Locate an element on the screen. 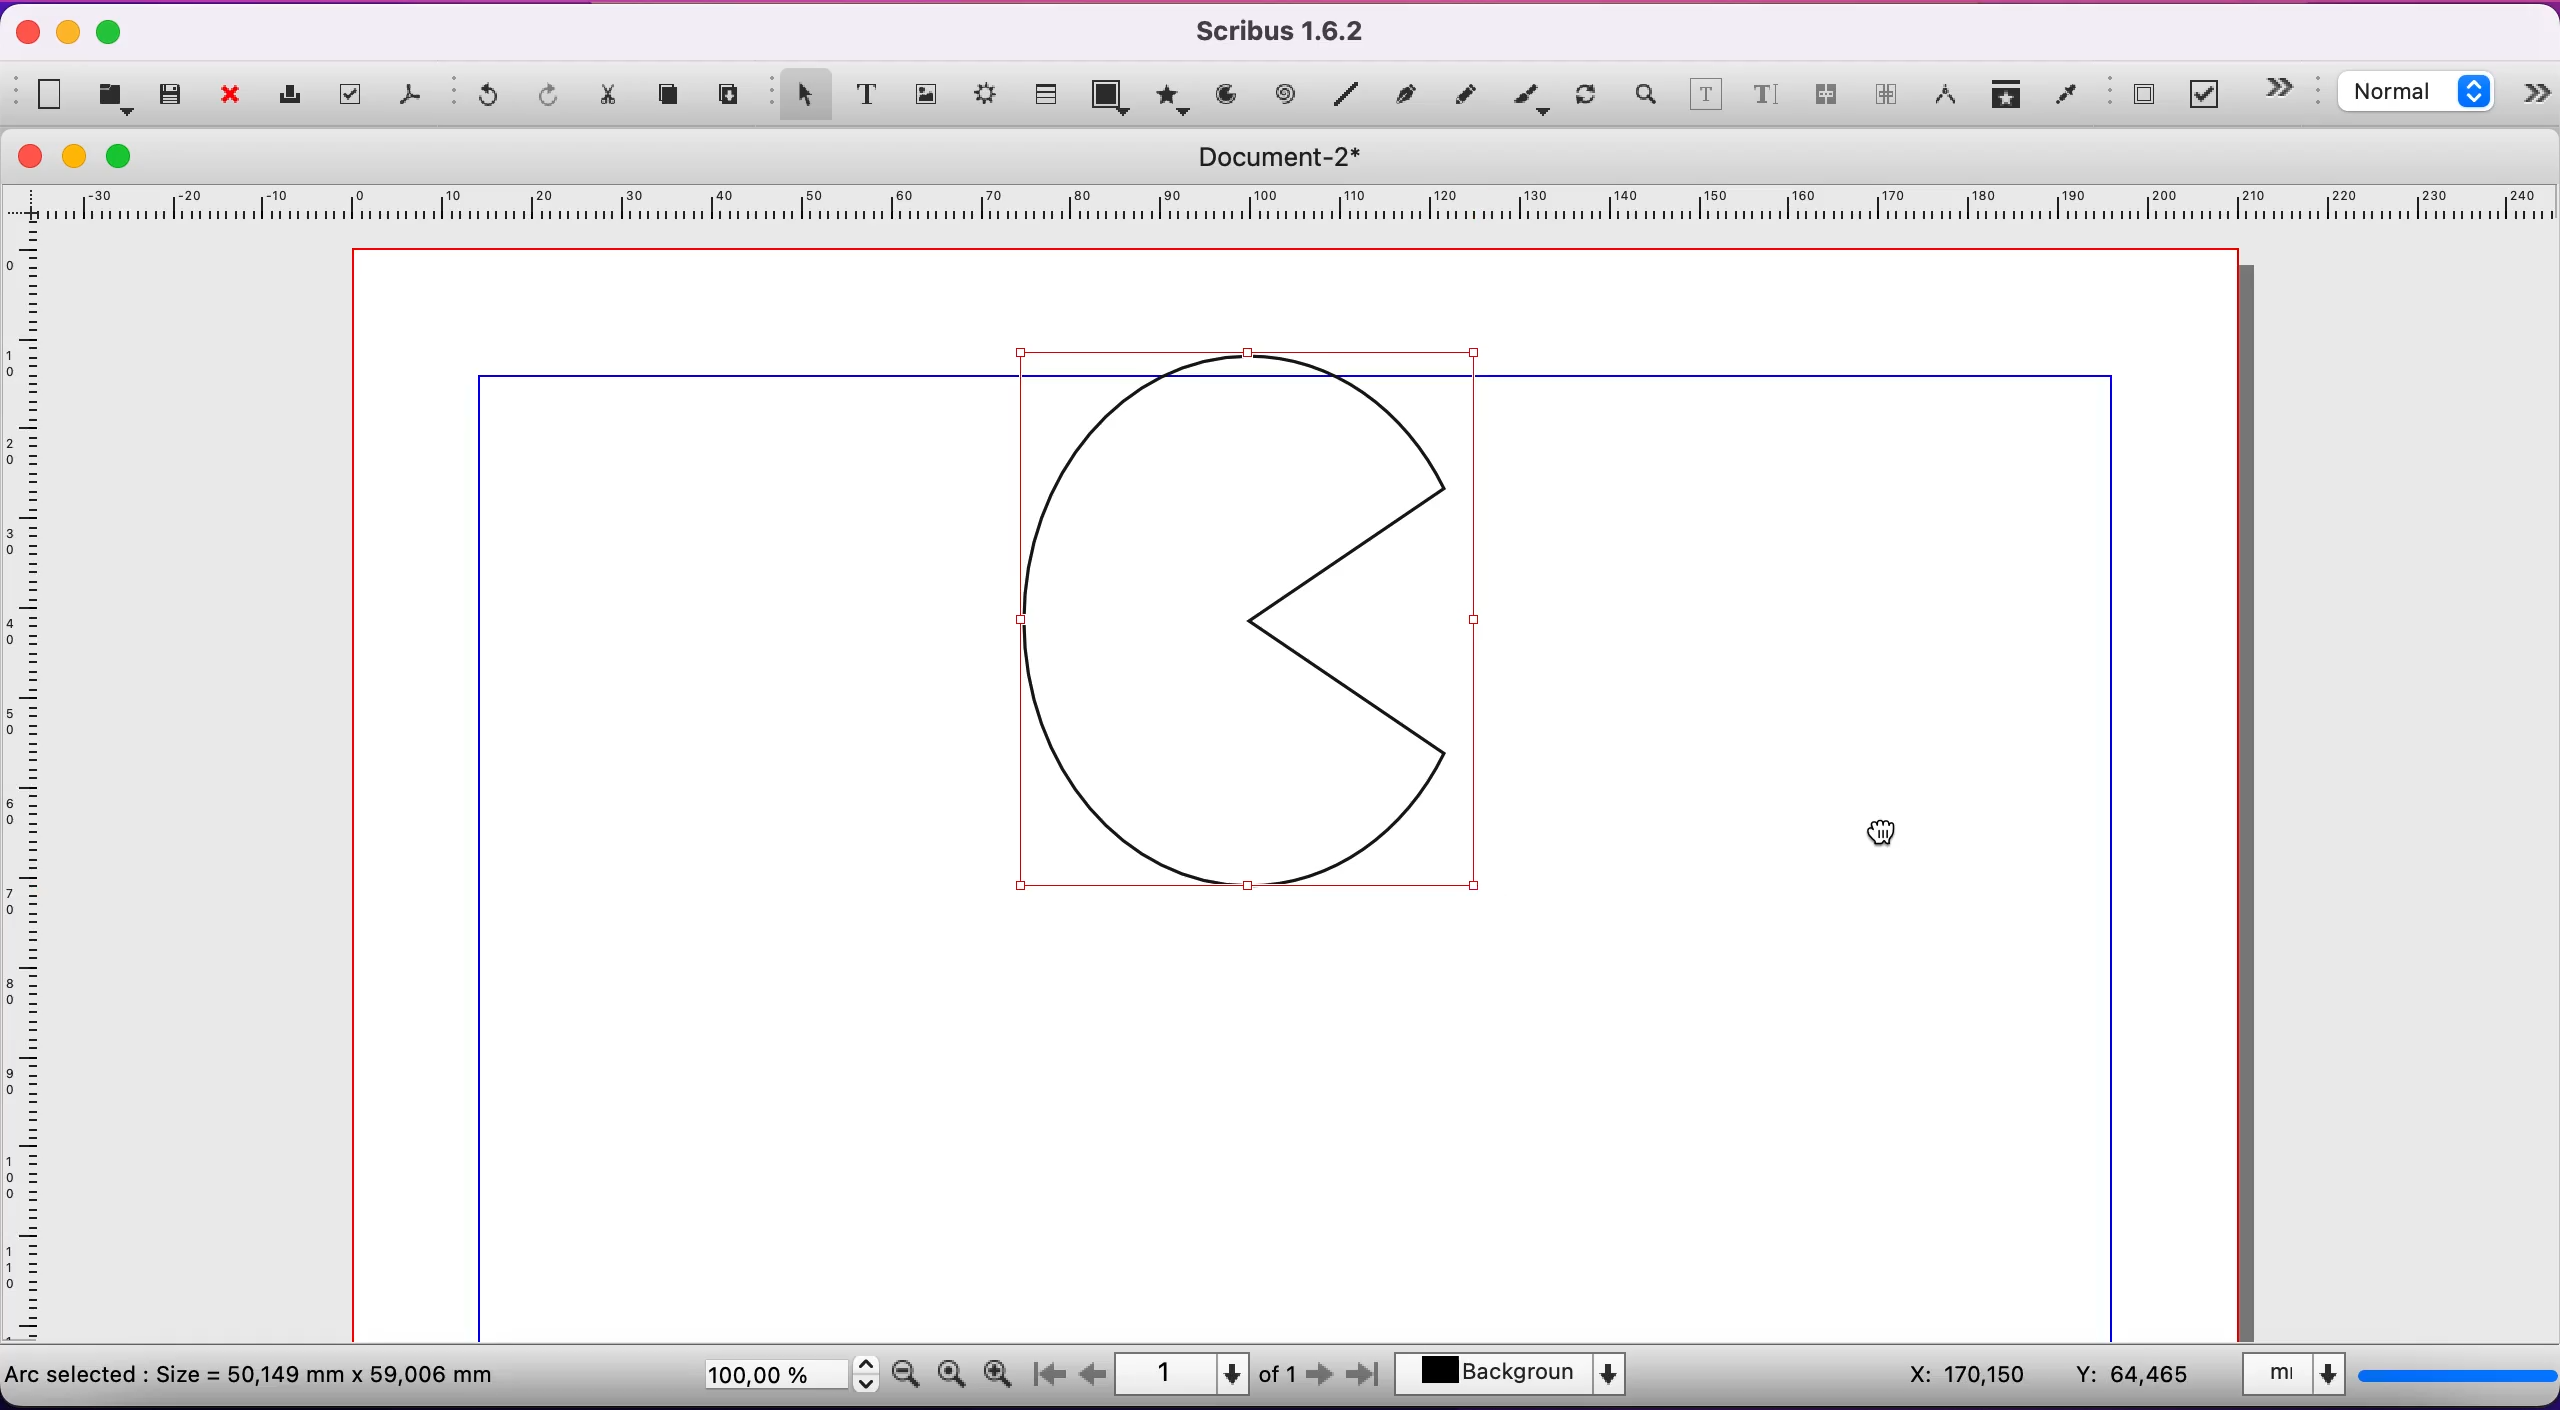 Image resolution: width=2560 pixels, height=1410 pixels. close is located at coordinates (30, 156).